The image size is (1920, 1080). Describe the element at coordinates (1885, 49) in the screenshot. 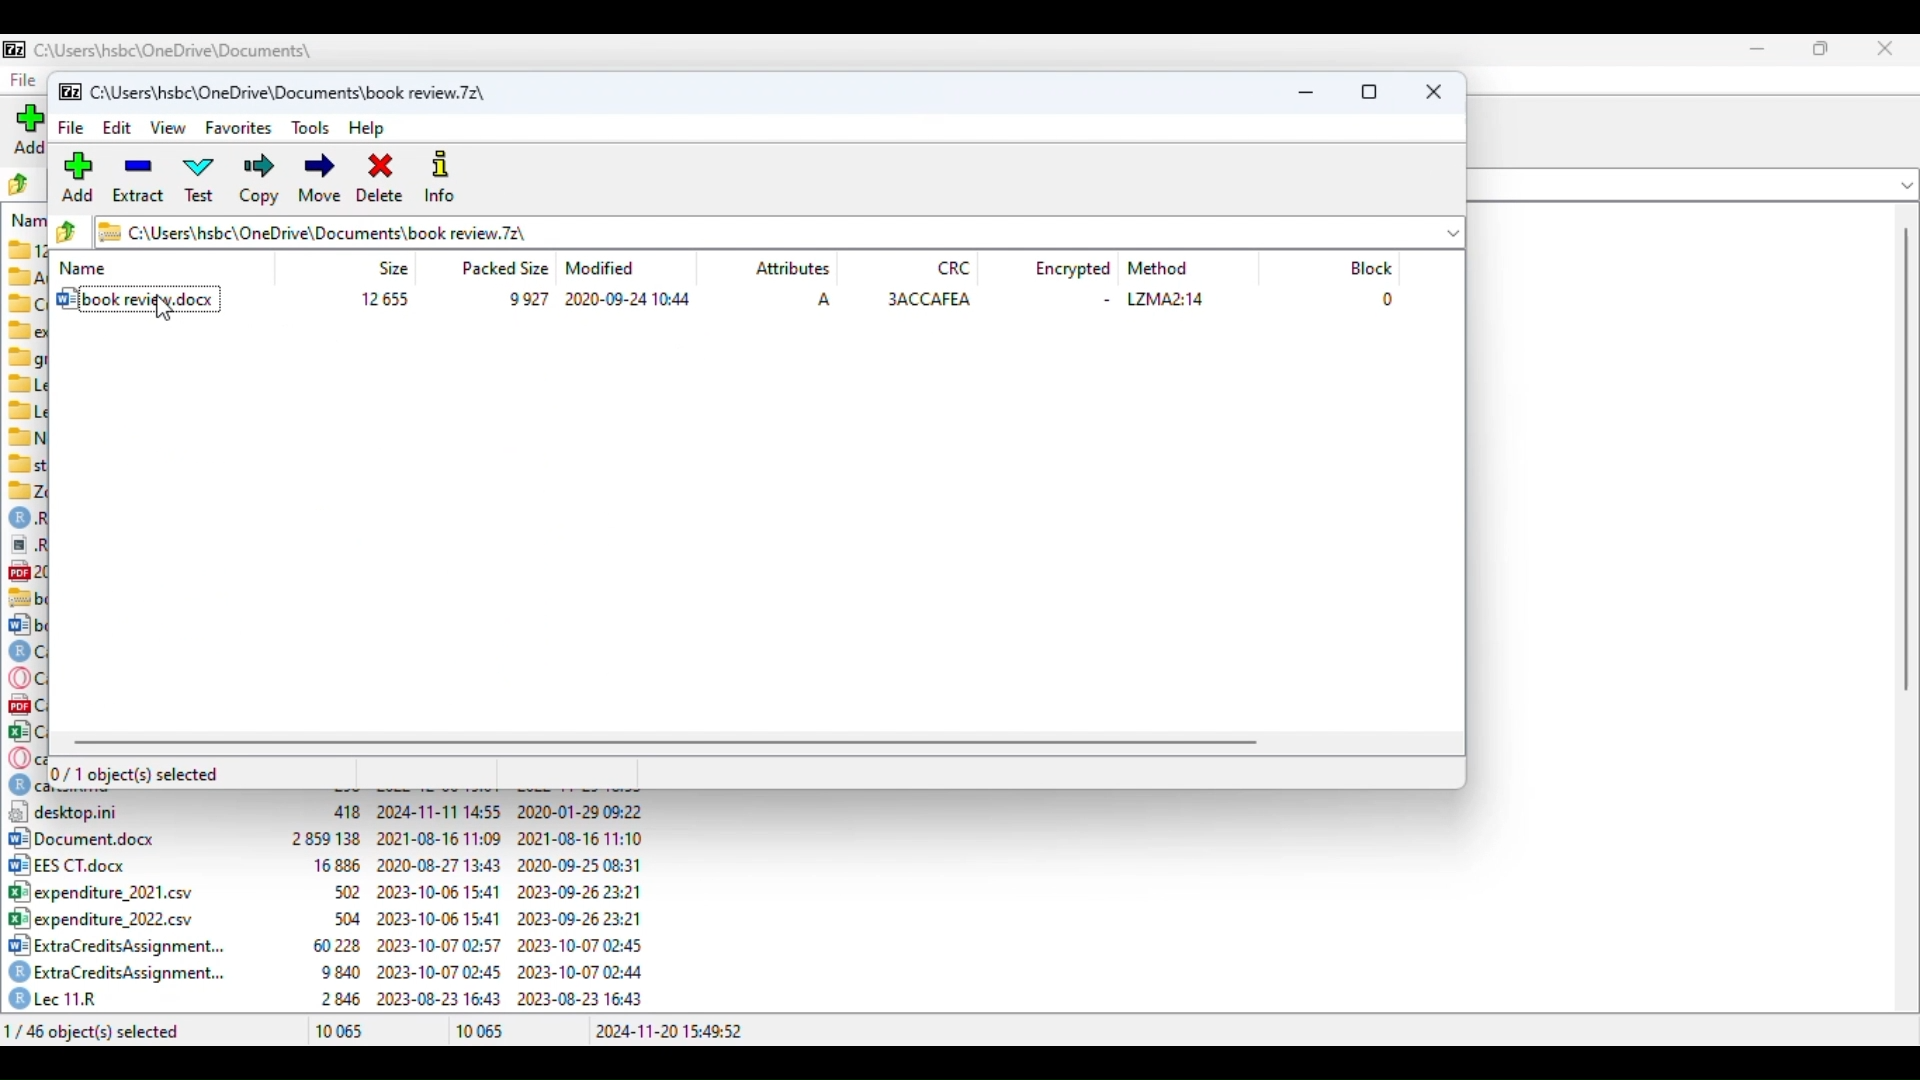

I see `close` at that location.